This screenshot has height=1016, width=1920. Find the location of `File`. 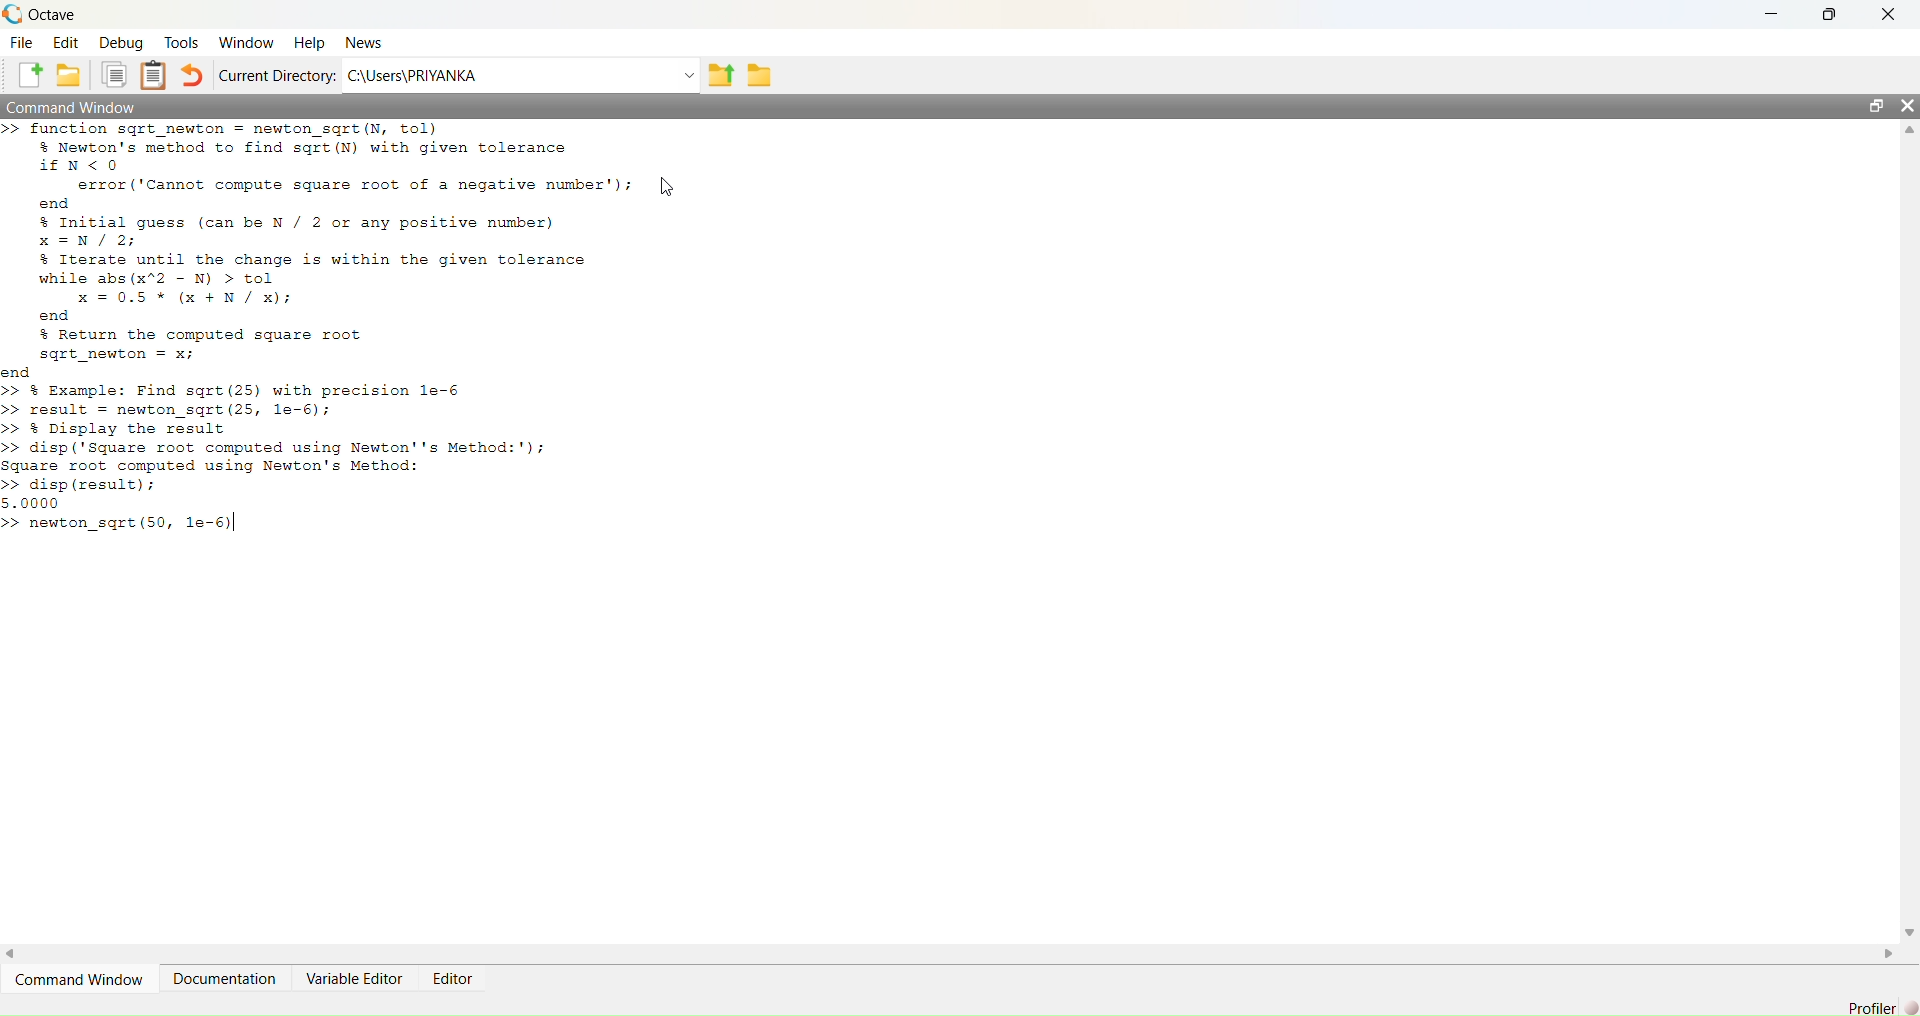

File is located at coordinates (22, 44).